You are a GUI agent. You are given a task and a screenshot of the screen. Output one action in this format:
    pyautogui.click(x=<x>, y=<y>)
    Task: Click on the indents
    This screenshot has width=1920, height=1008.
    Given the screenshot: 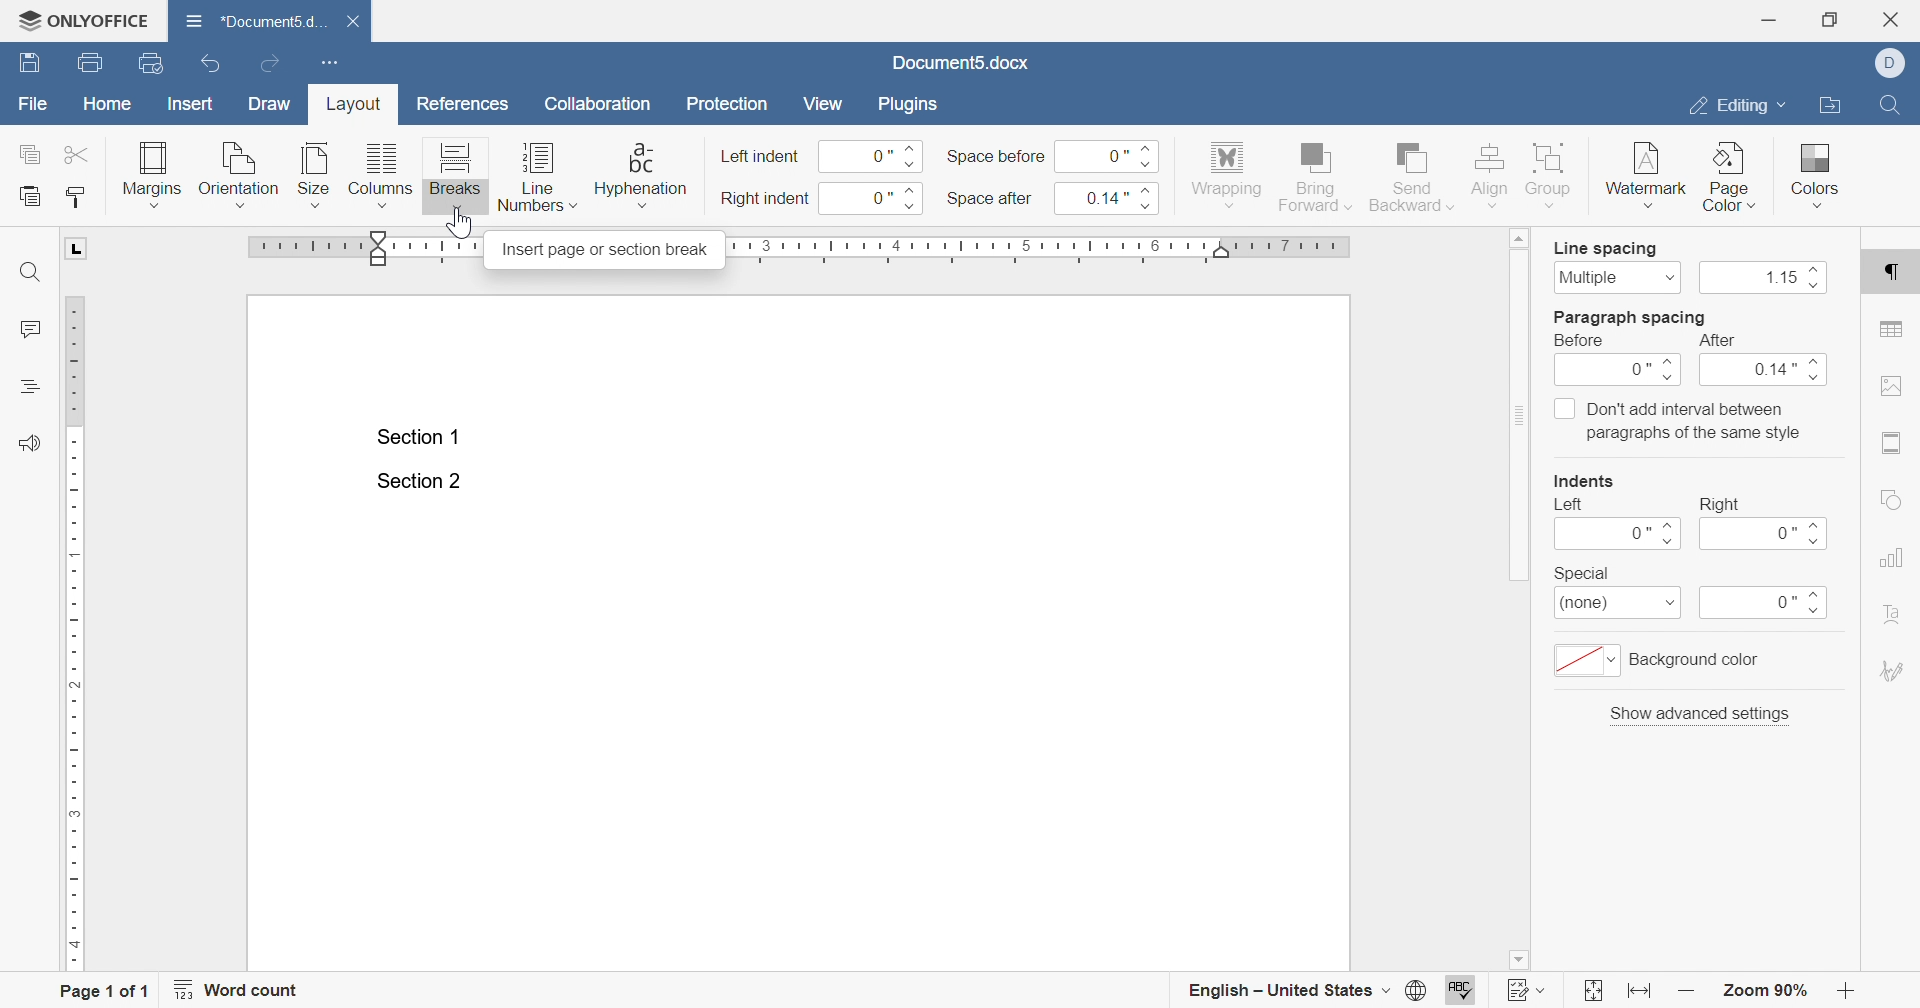 What is the action you would take?
    pyautogui.click(x=1587, y=481)
    